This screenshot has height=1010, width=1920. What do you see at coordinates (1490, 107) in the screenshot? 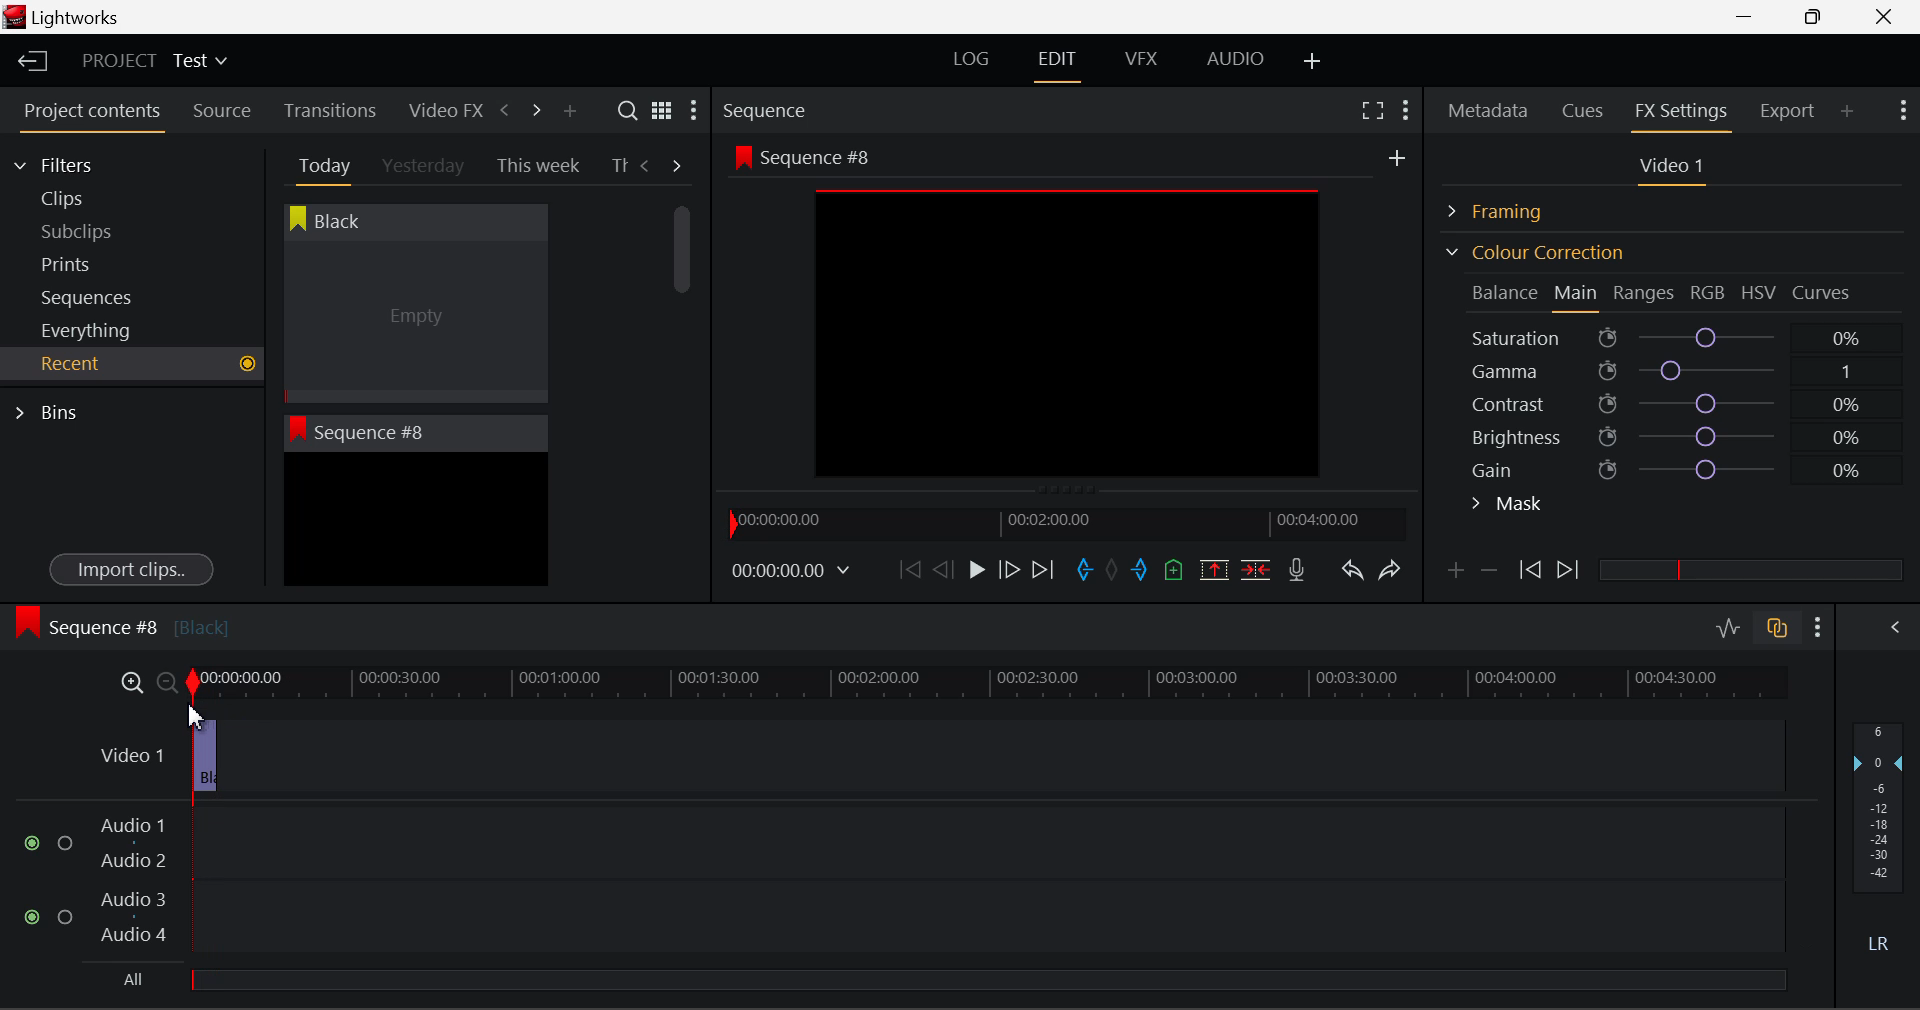
I see `Metadata Panel` at bounding box center [1490, 107].